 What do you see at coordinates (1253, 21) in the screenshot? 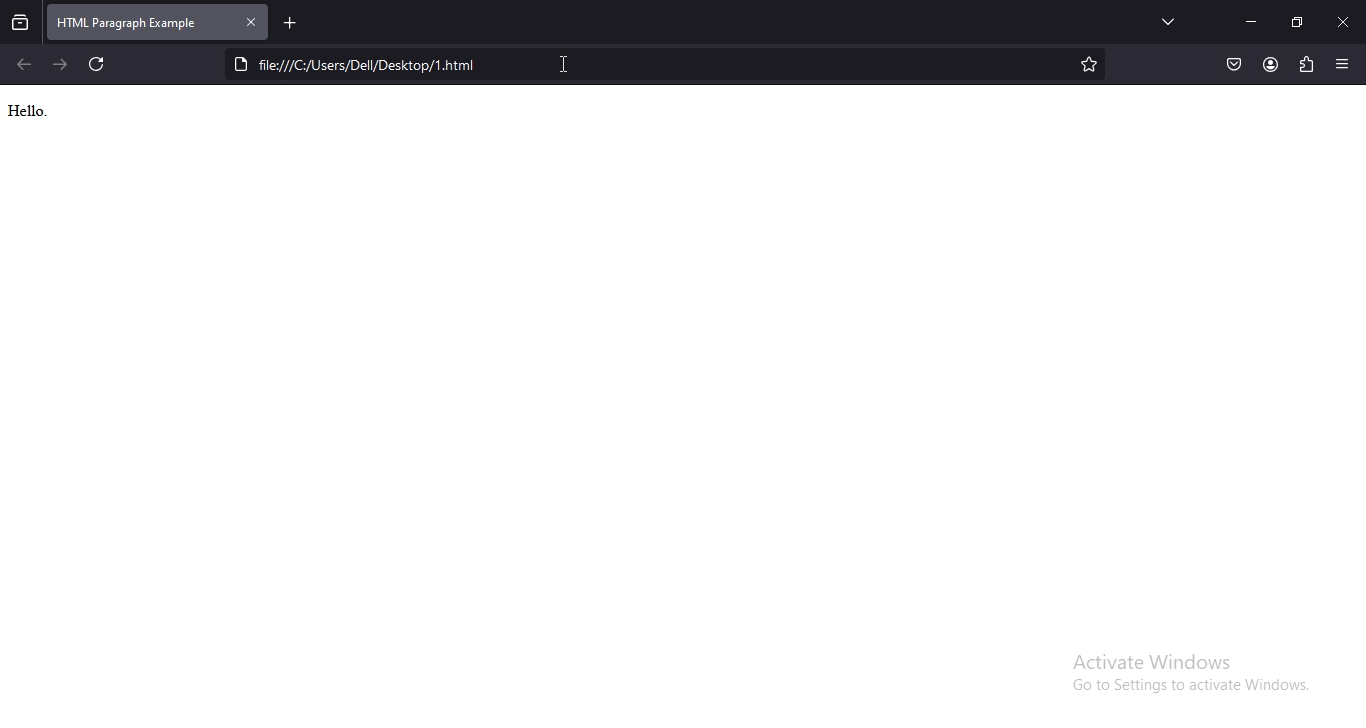
I see `minimize` at bounding box center [1253, 21].